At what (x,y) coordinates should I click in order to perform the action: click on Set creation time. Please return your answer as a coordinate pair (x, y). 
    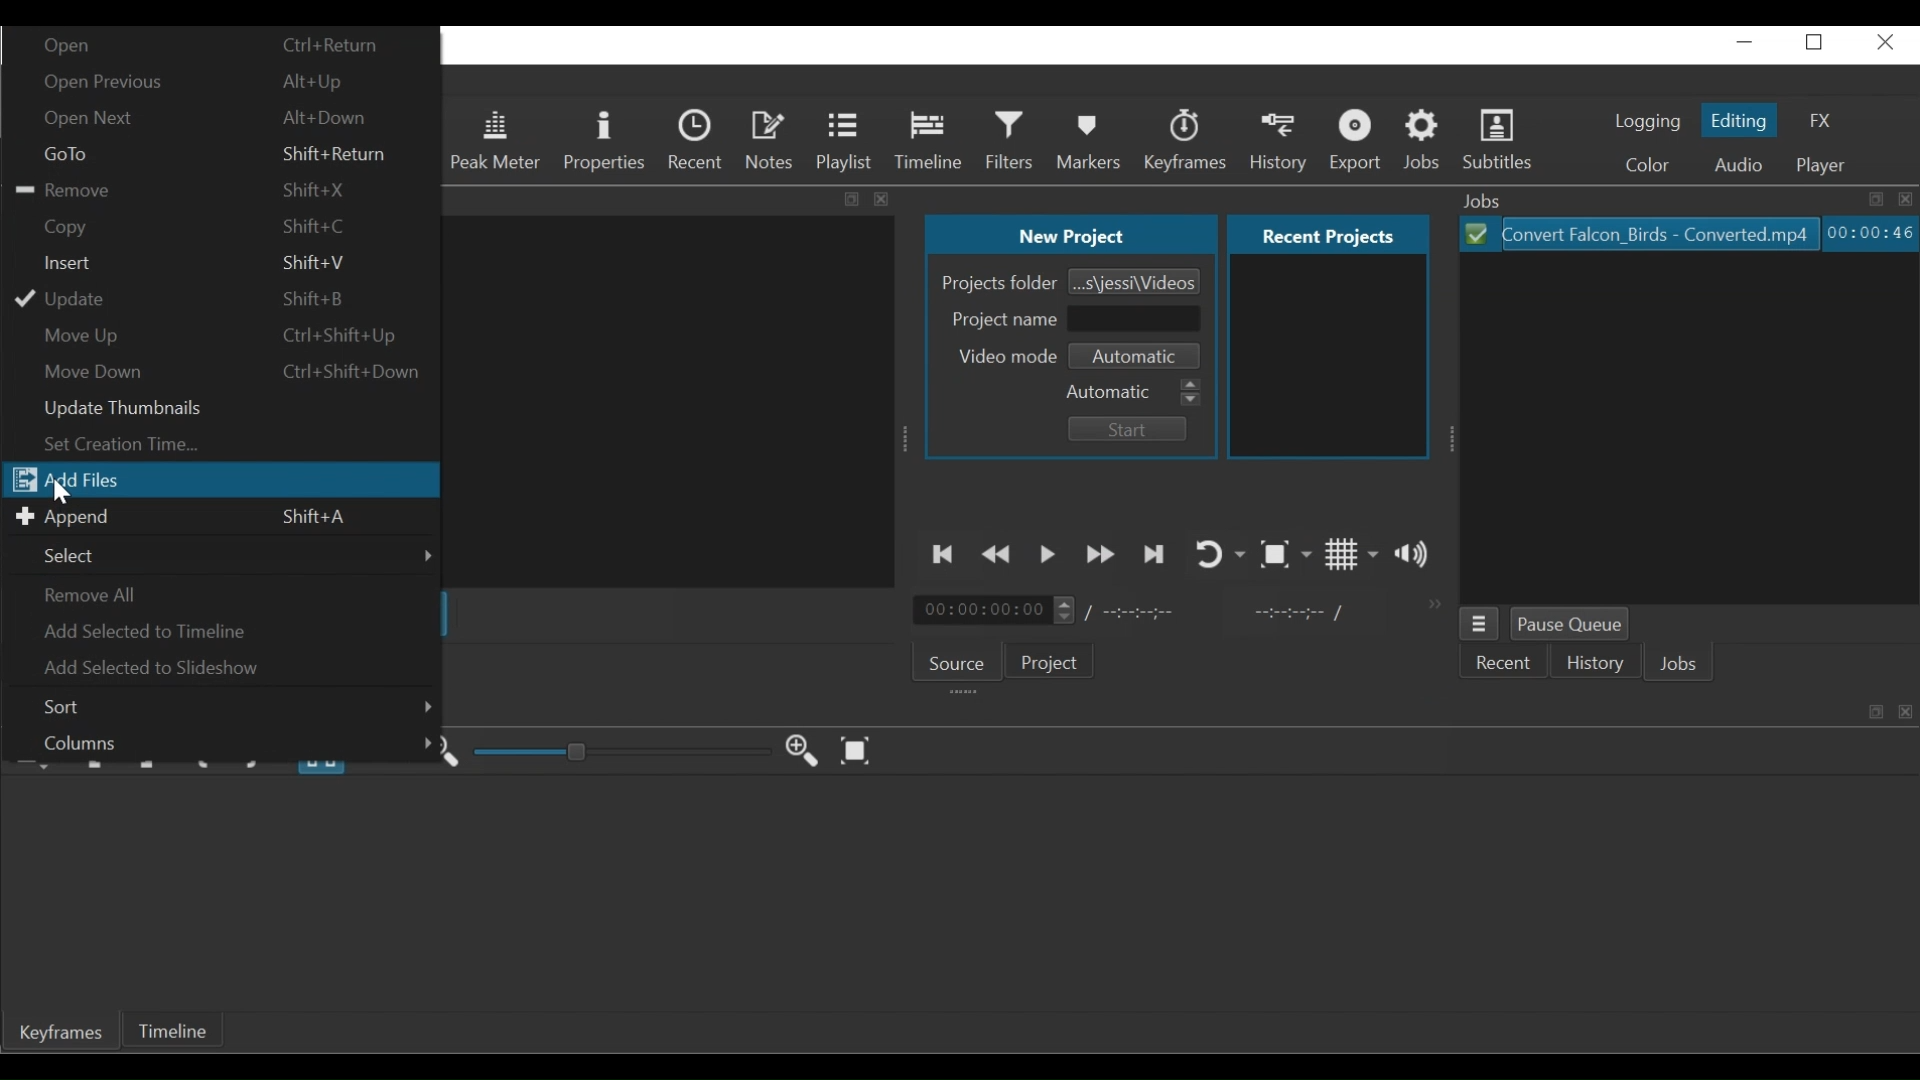
    Looking at the image, I should click on (227, 442).